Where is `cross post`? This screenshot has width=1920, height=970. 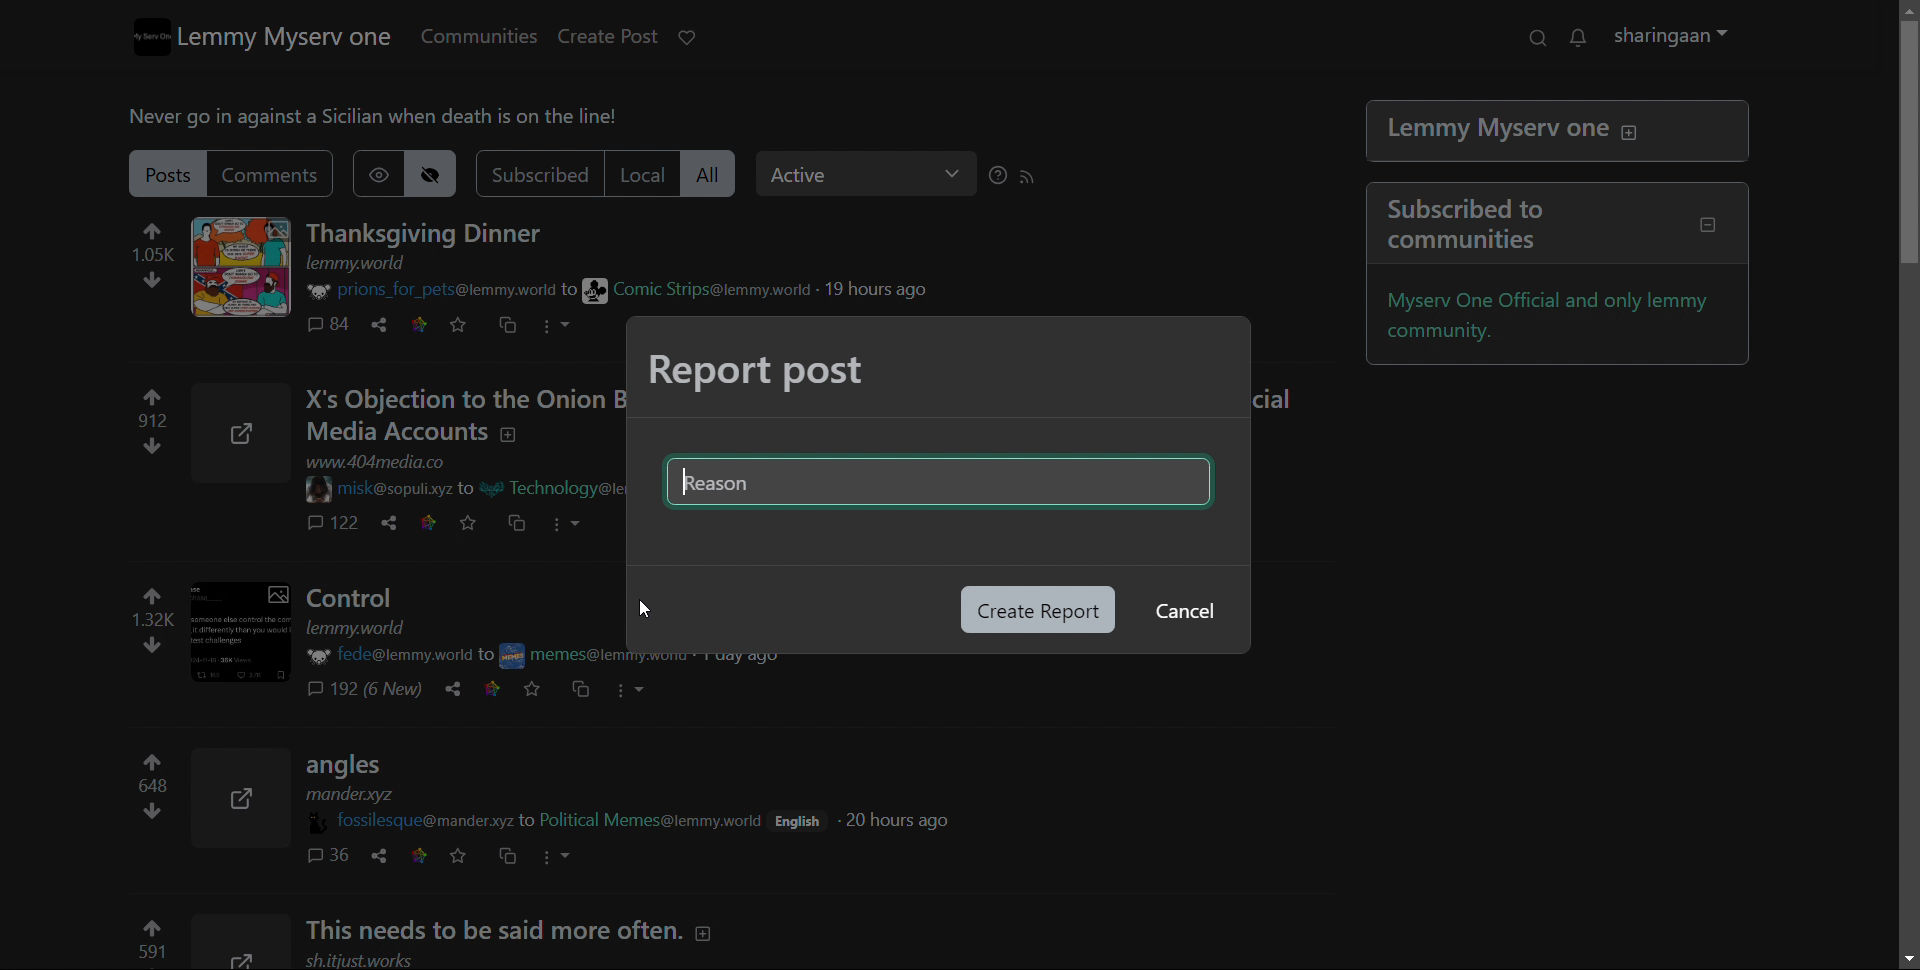 cross post is located at coordinates (518, 326).